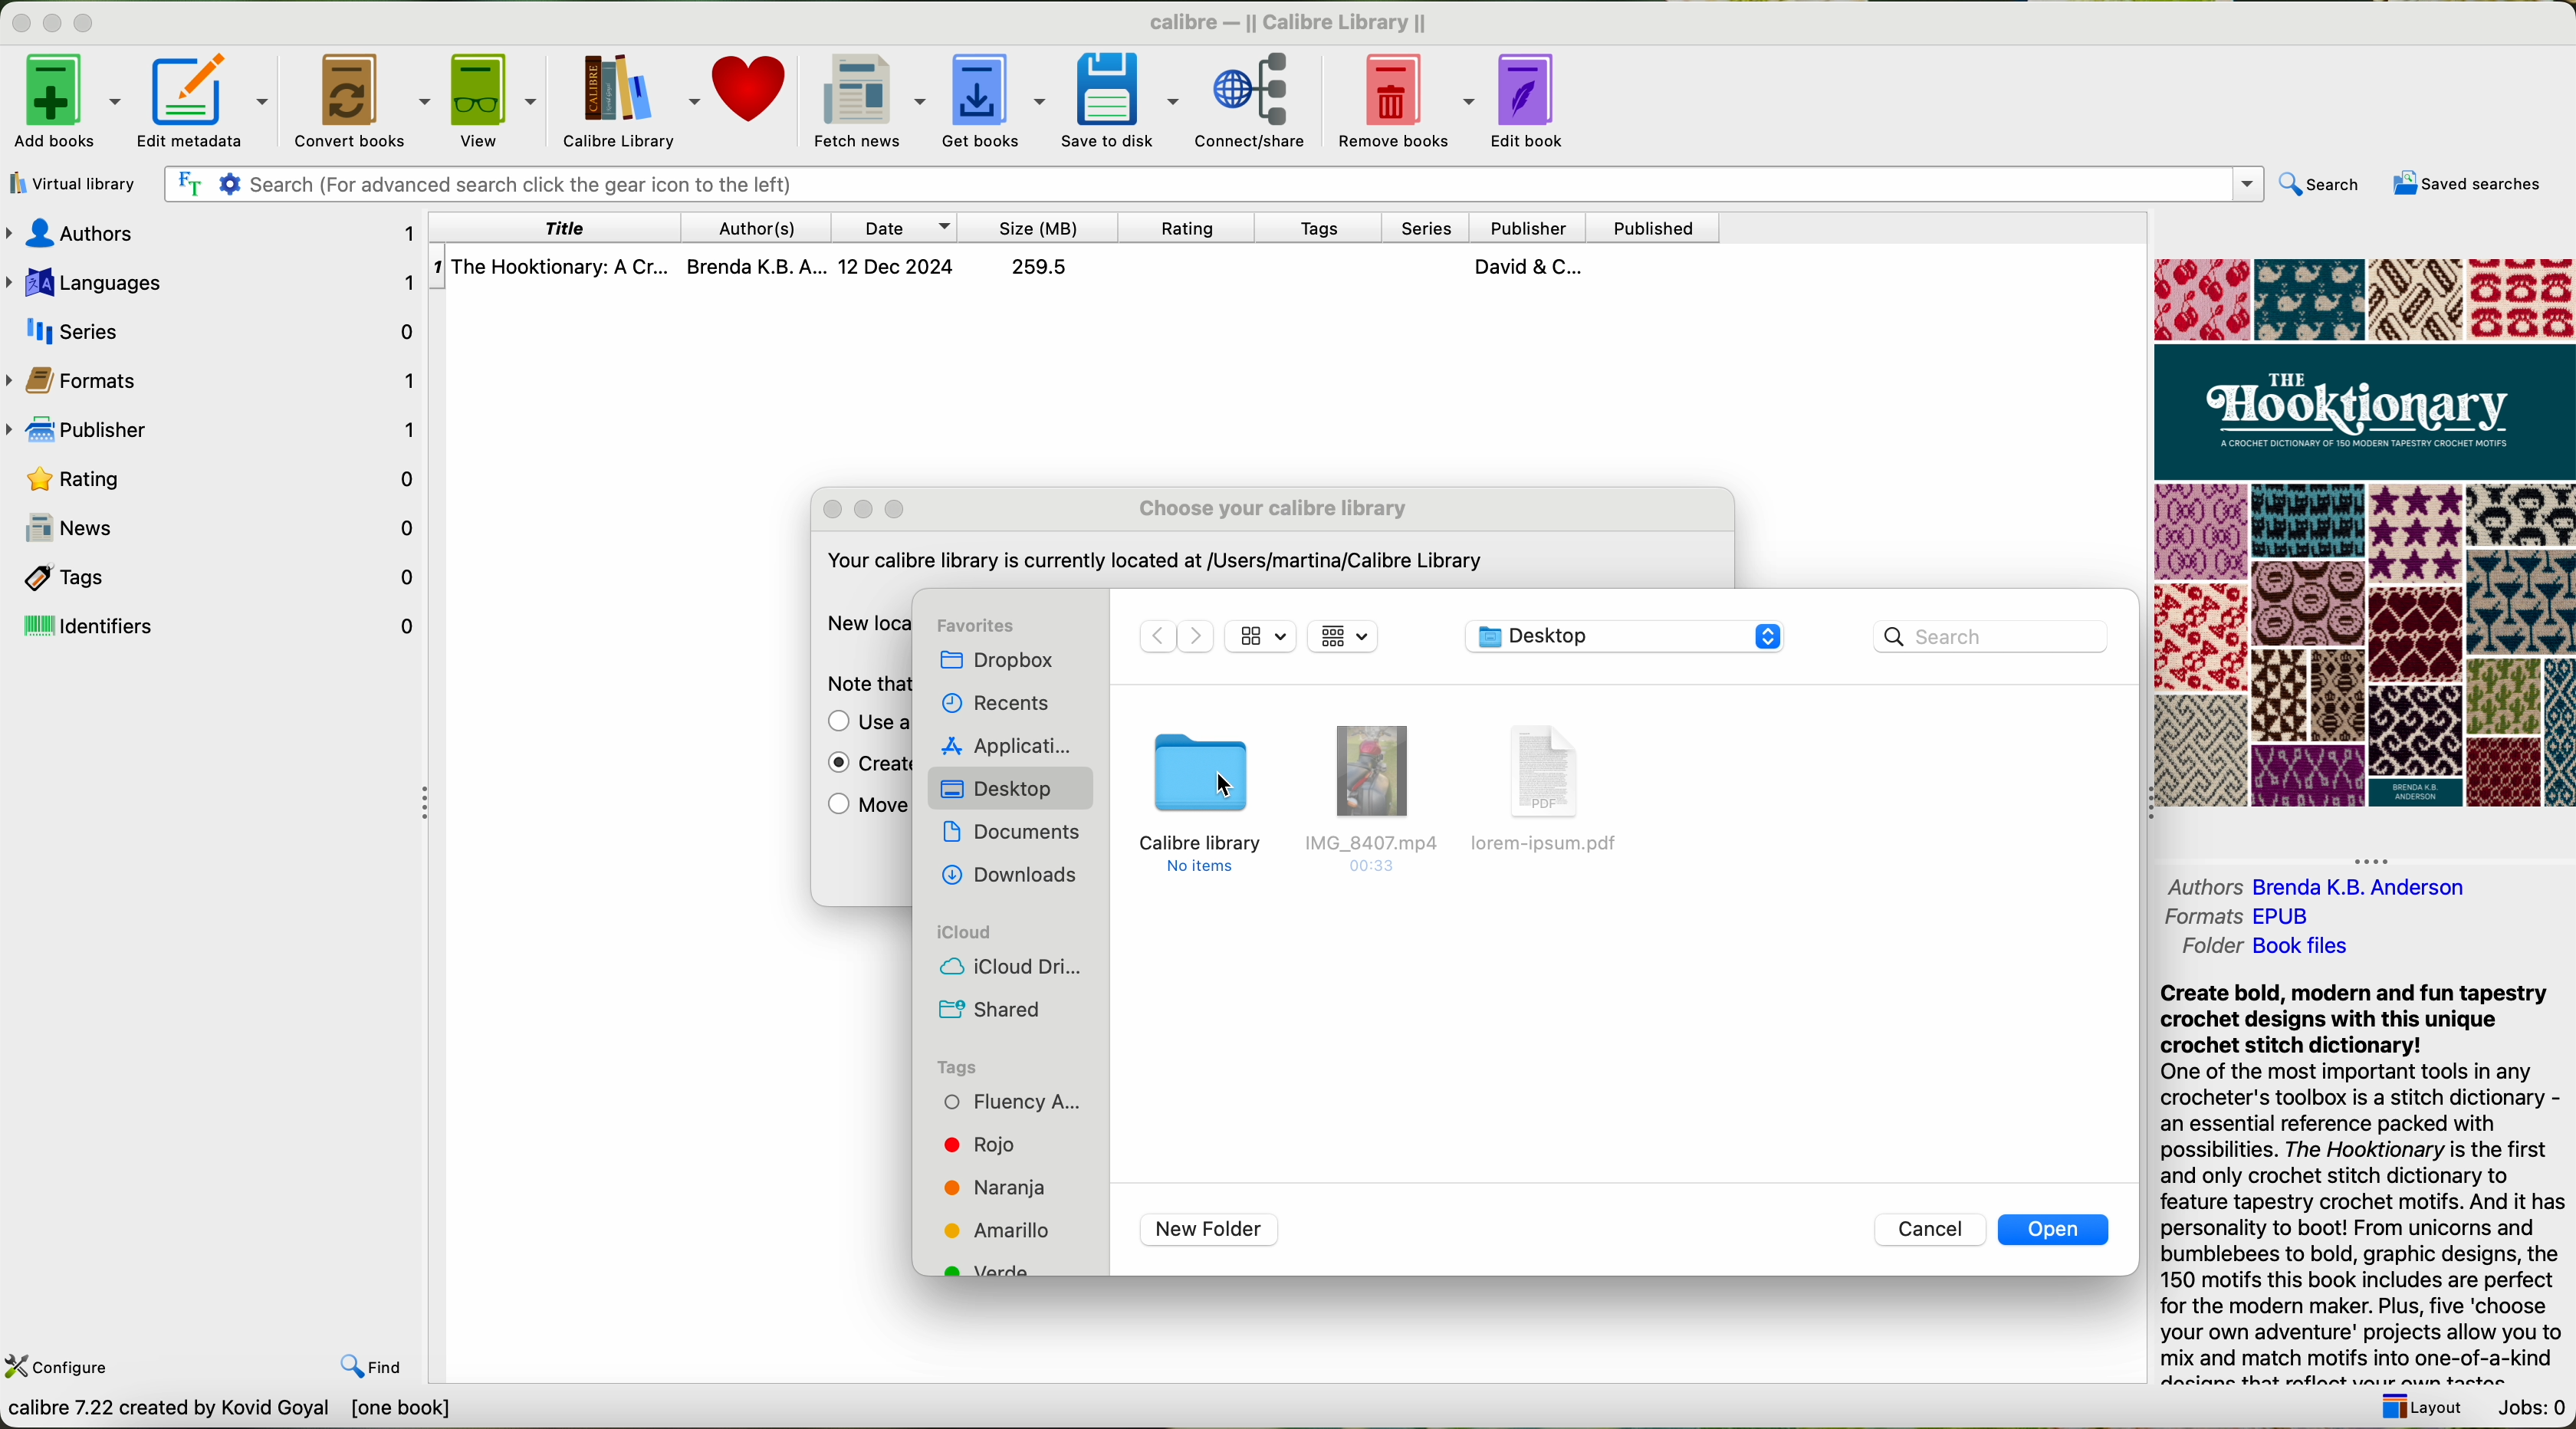 Image resolution: width=2576 pixels, height=1429 pixels. Describe the element at coordinates (1254, 103) in the screenshot. I see `connect/share` at that location.